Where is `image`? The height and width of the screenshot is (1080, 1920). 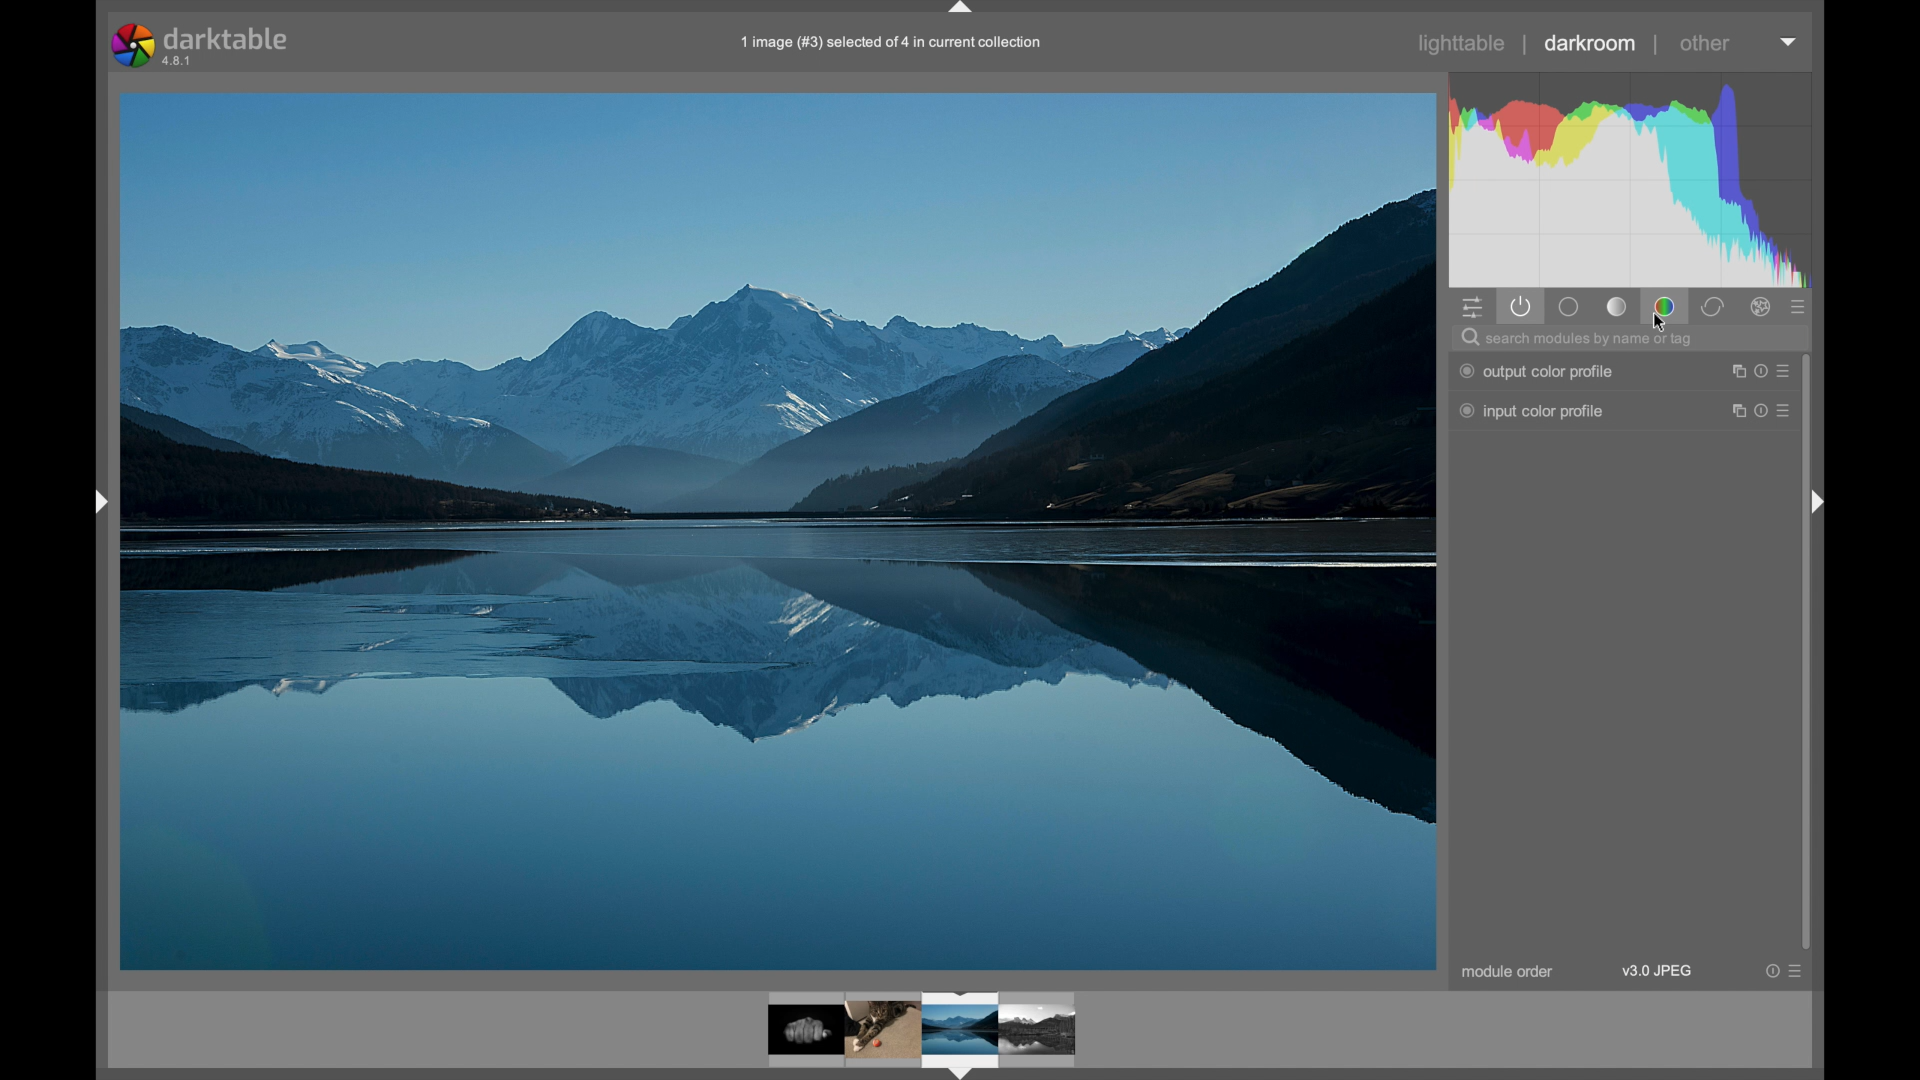
image is located at coordinates (879, 1028).